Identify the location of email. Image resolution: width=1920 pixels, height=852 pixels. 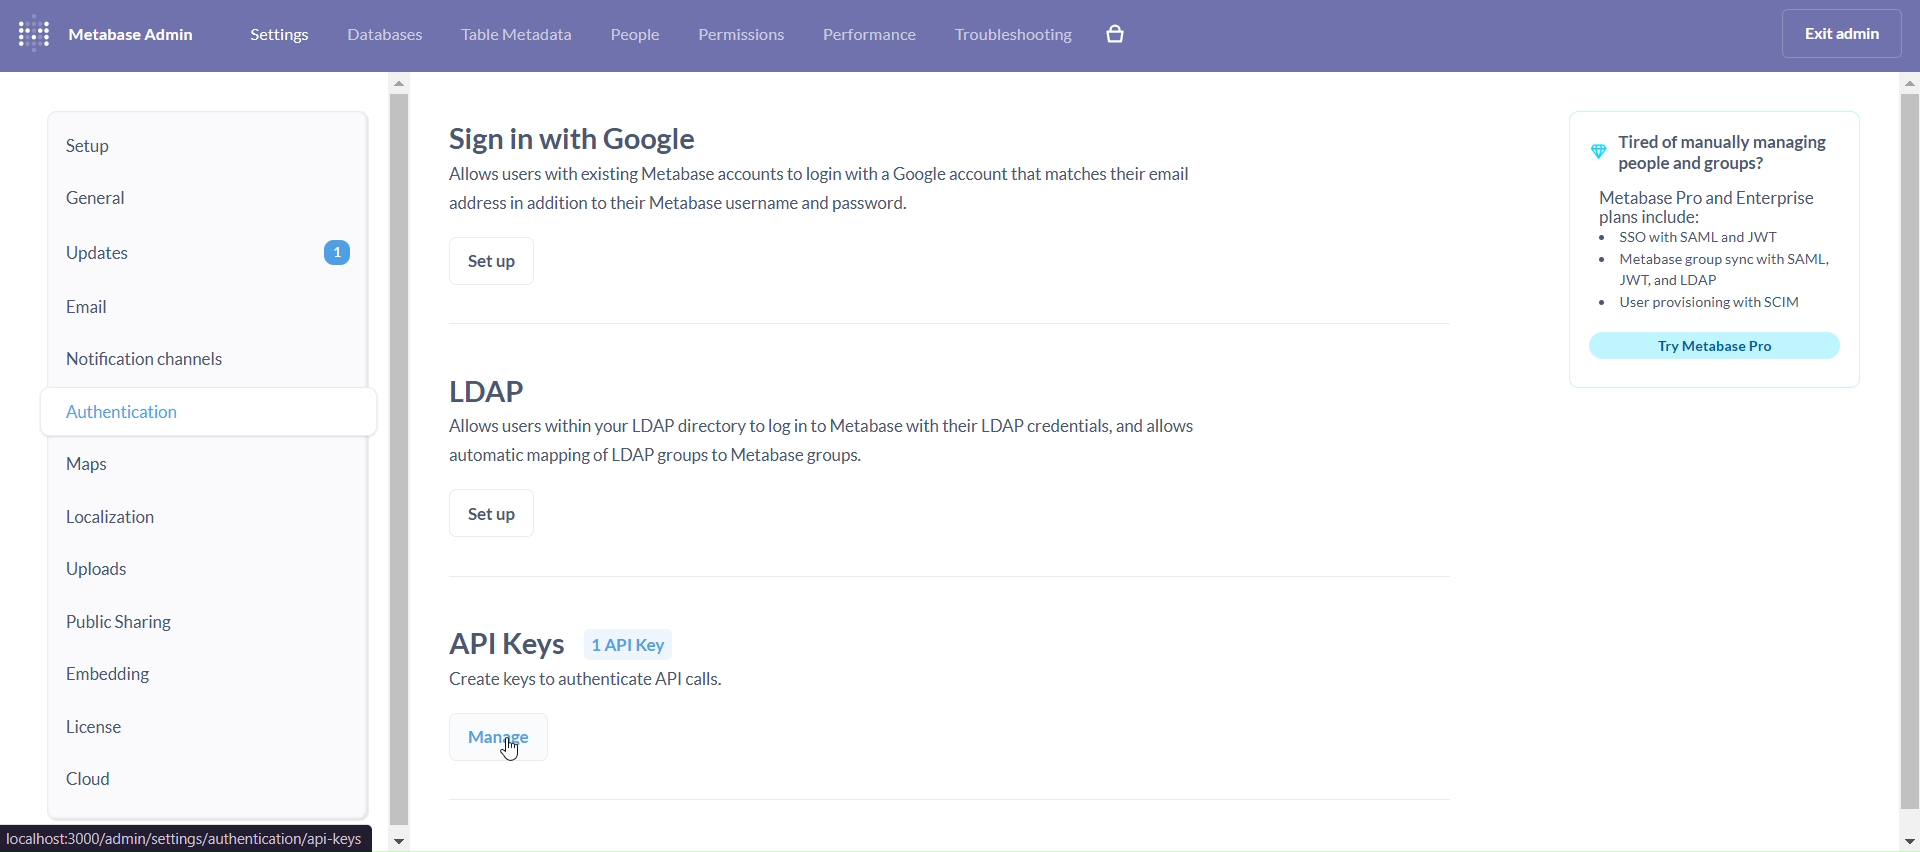
(206, 304).